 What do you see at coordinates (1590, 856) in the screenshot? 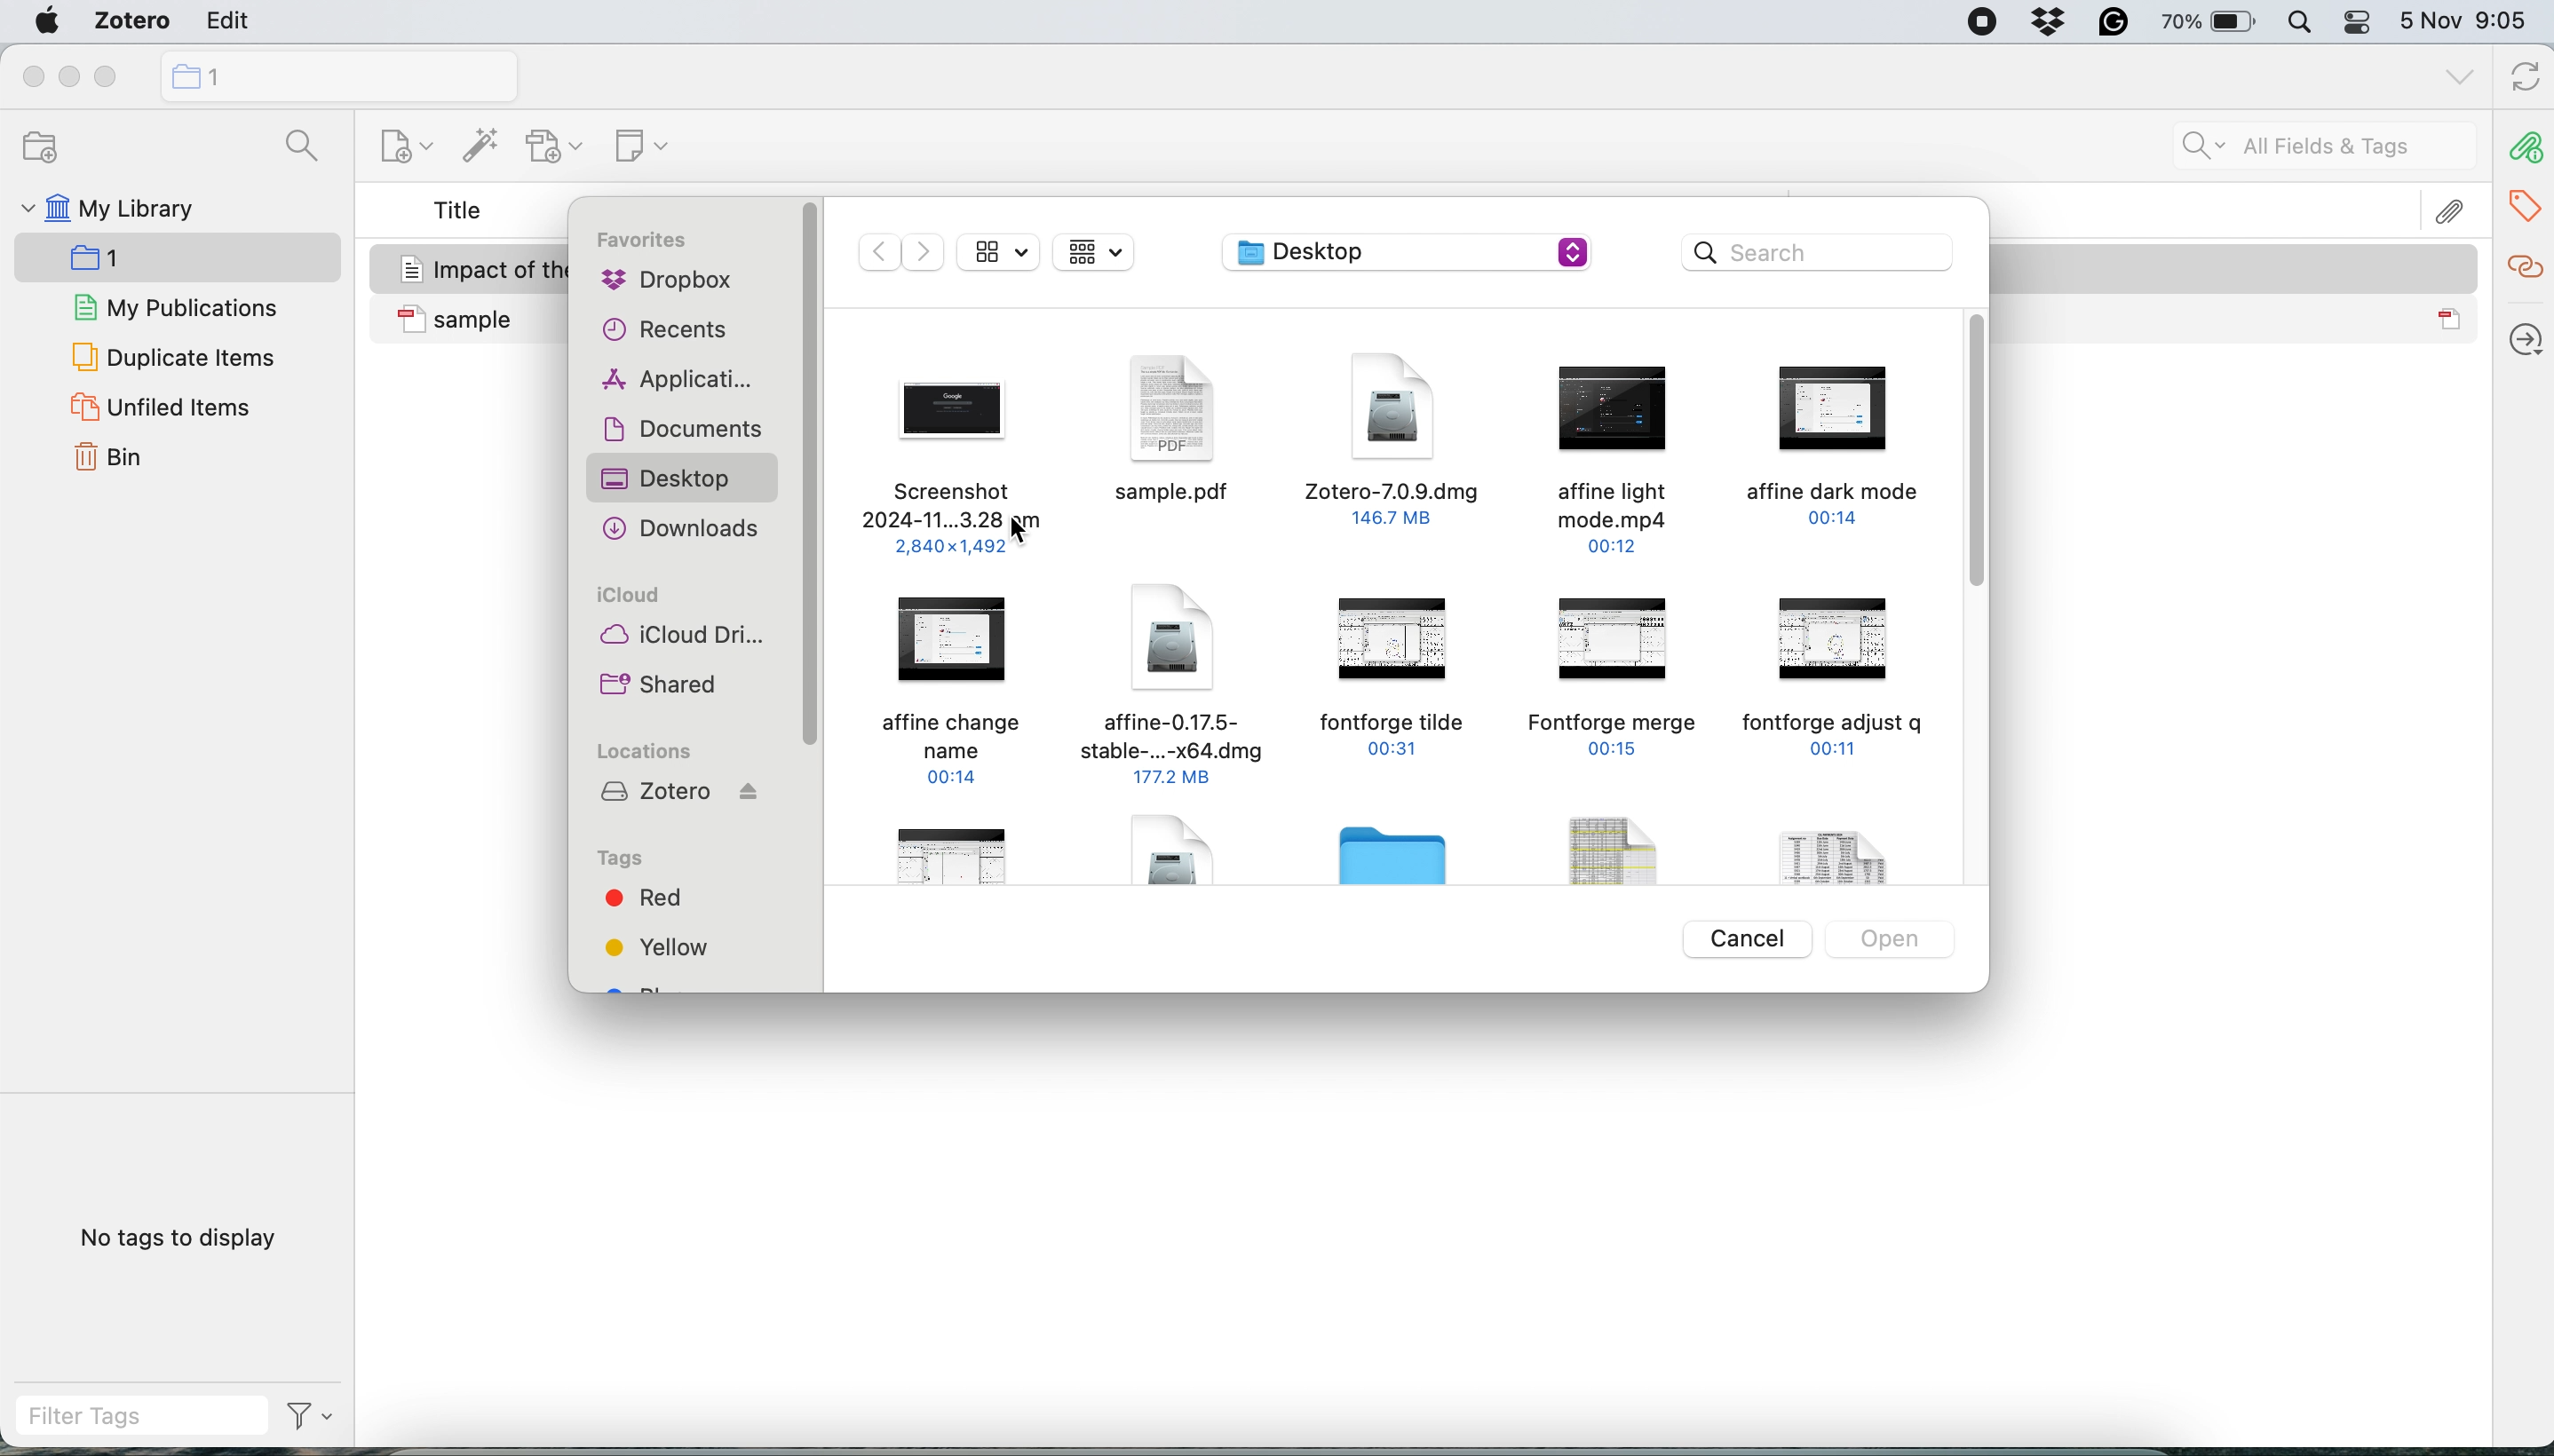
I see `File` at bounding box center [1590, 856].